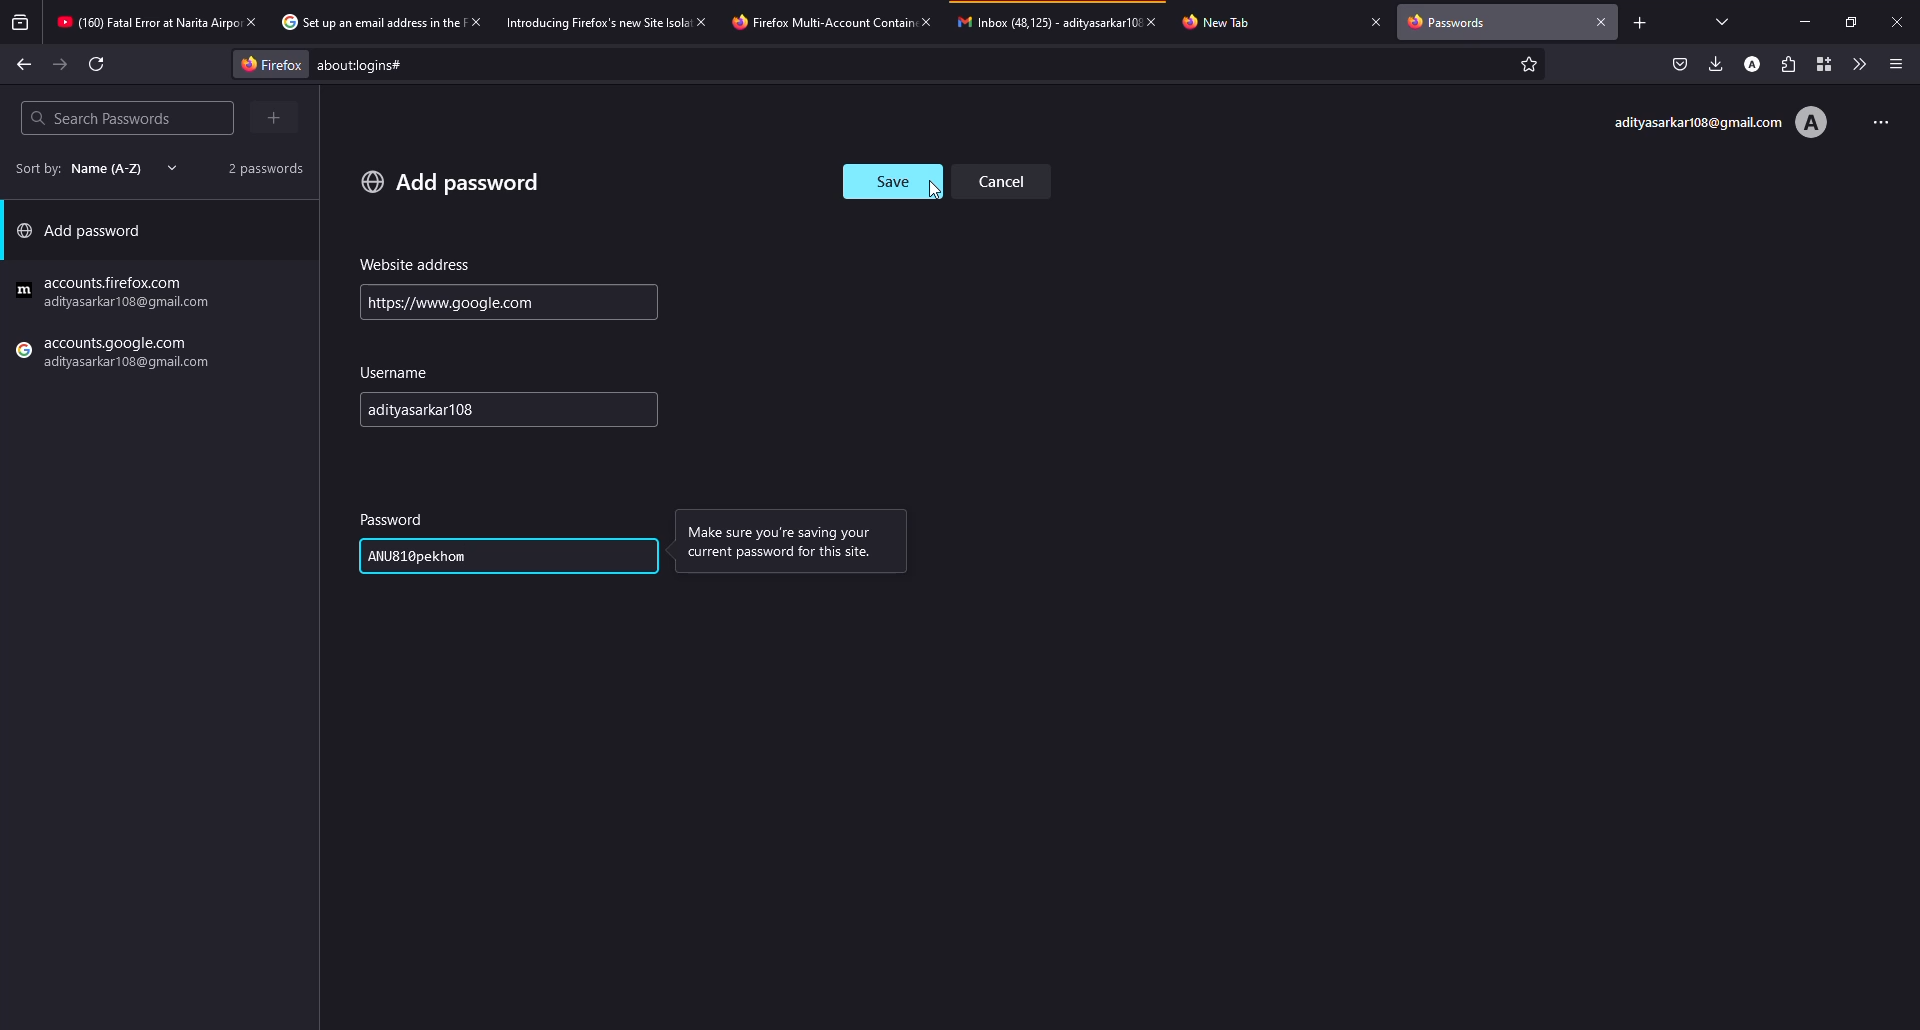 The height and width of the screenshot is (1030, 1920). Describe the element at coordinates (1897, 21) in the screenshot. I see `close` at that location.